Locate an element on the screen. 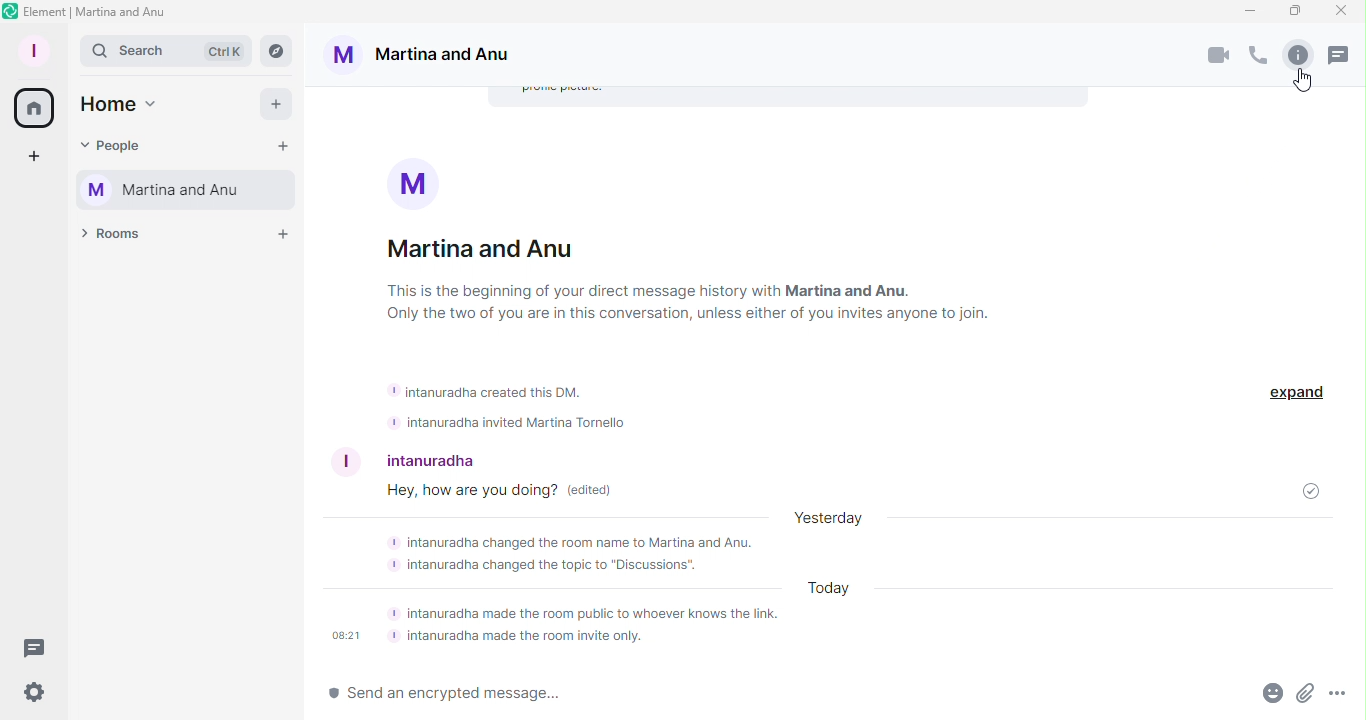  Bot messages is located at coordinates (821, 584).